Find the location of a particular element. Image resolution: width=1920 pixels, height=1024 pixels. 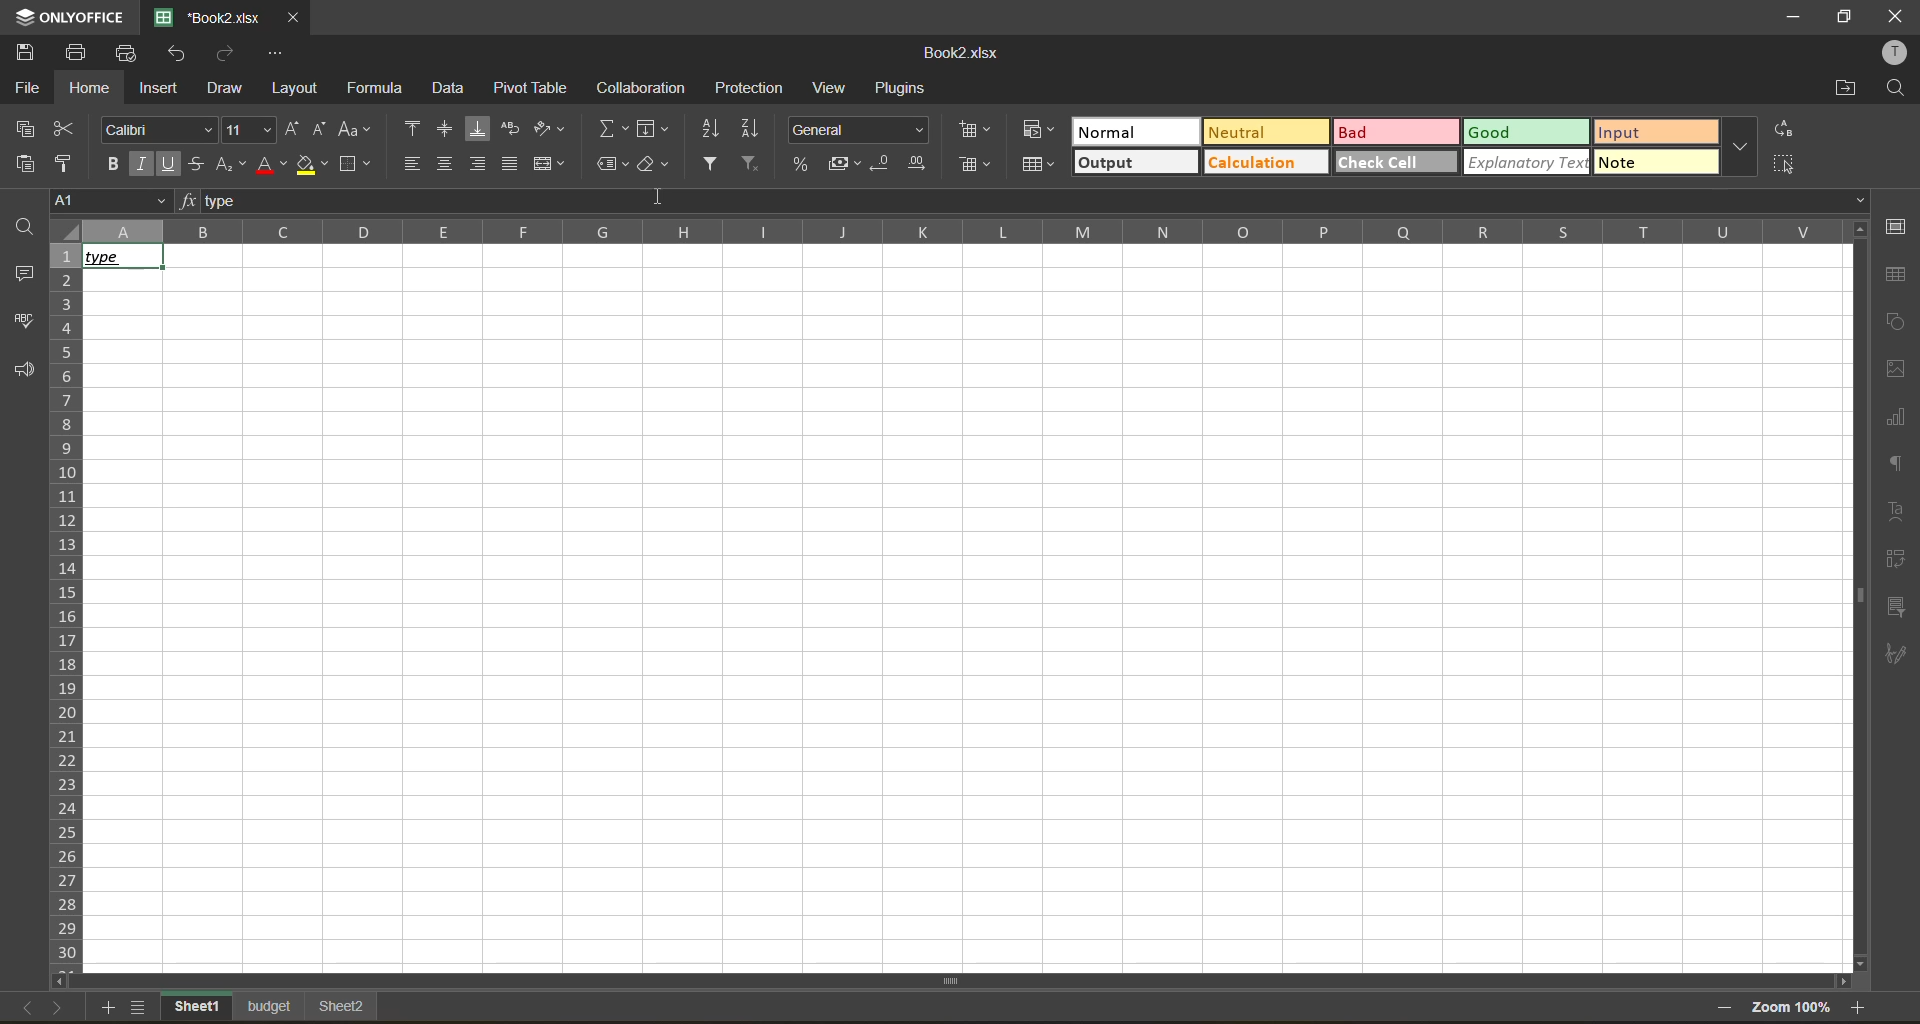

align middle is located at coordinates (445, 163).